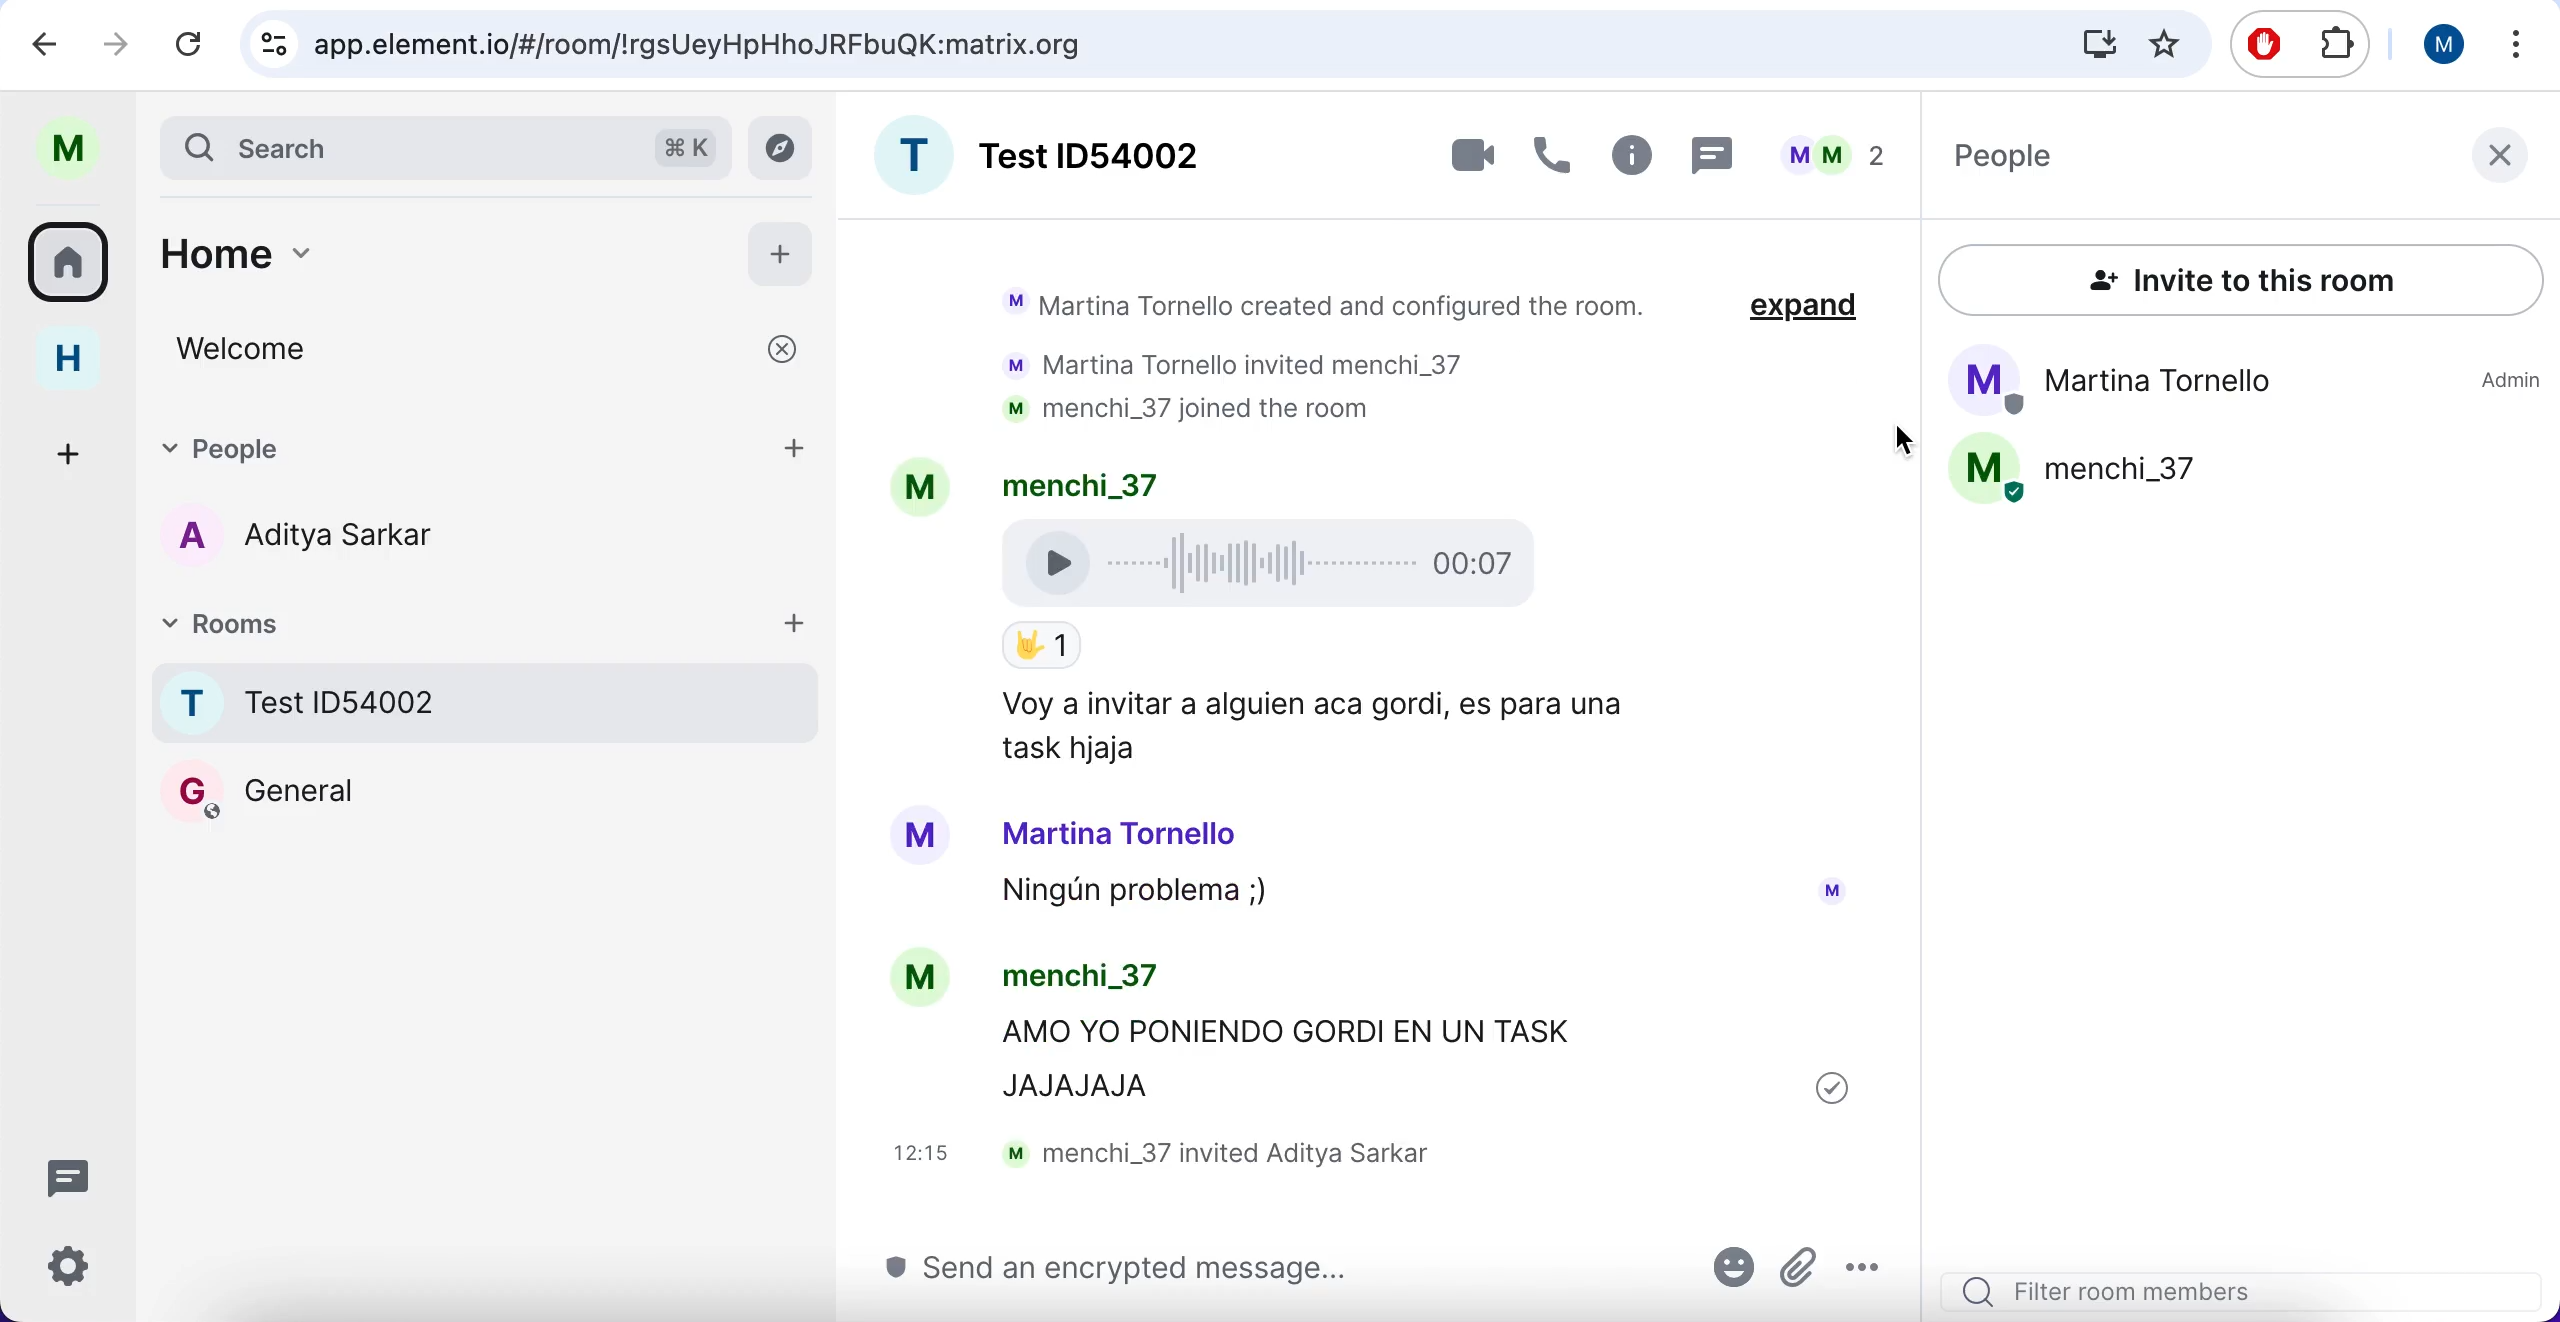 The width and height of the screenshot is (2560, 1322). Describe the element at coordinates (779, 148) in the screenshot. I see `view archive` at that location.